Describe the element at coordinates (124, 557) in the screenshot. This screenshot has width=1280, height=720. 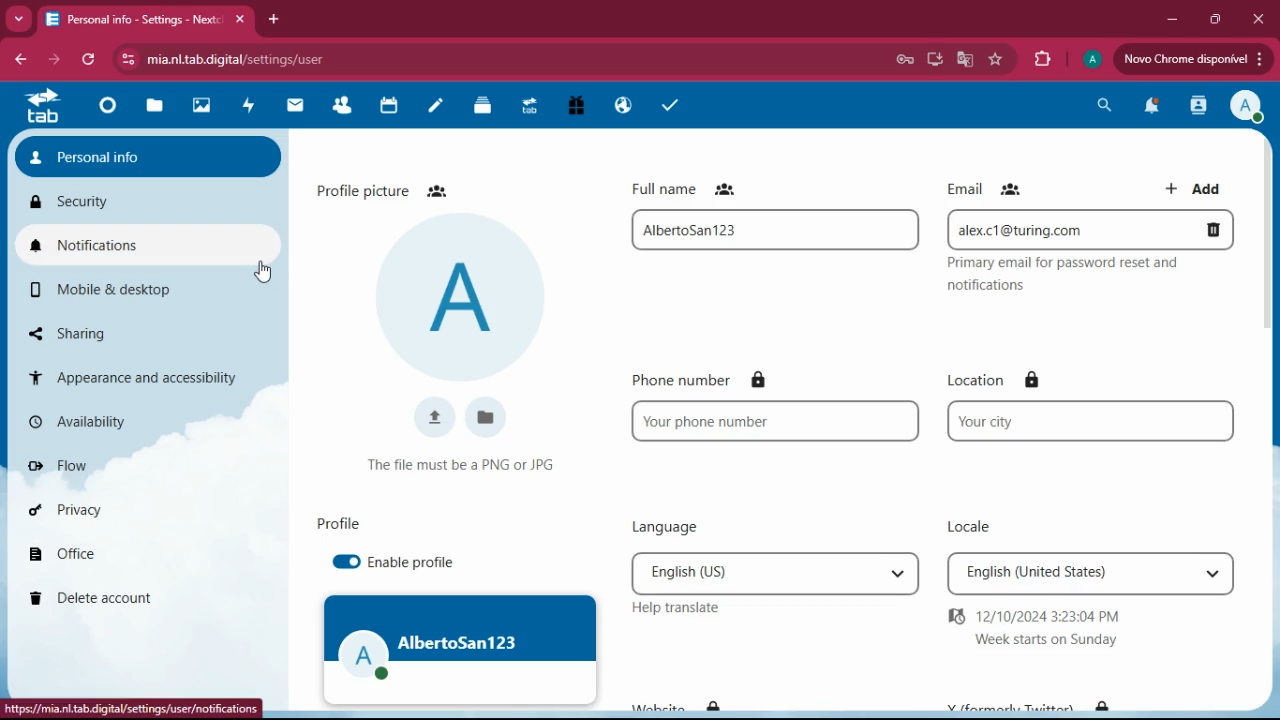
I see `office` at that location.